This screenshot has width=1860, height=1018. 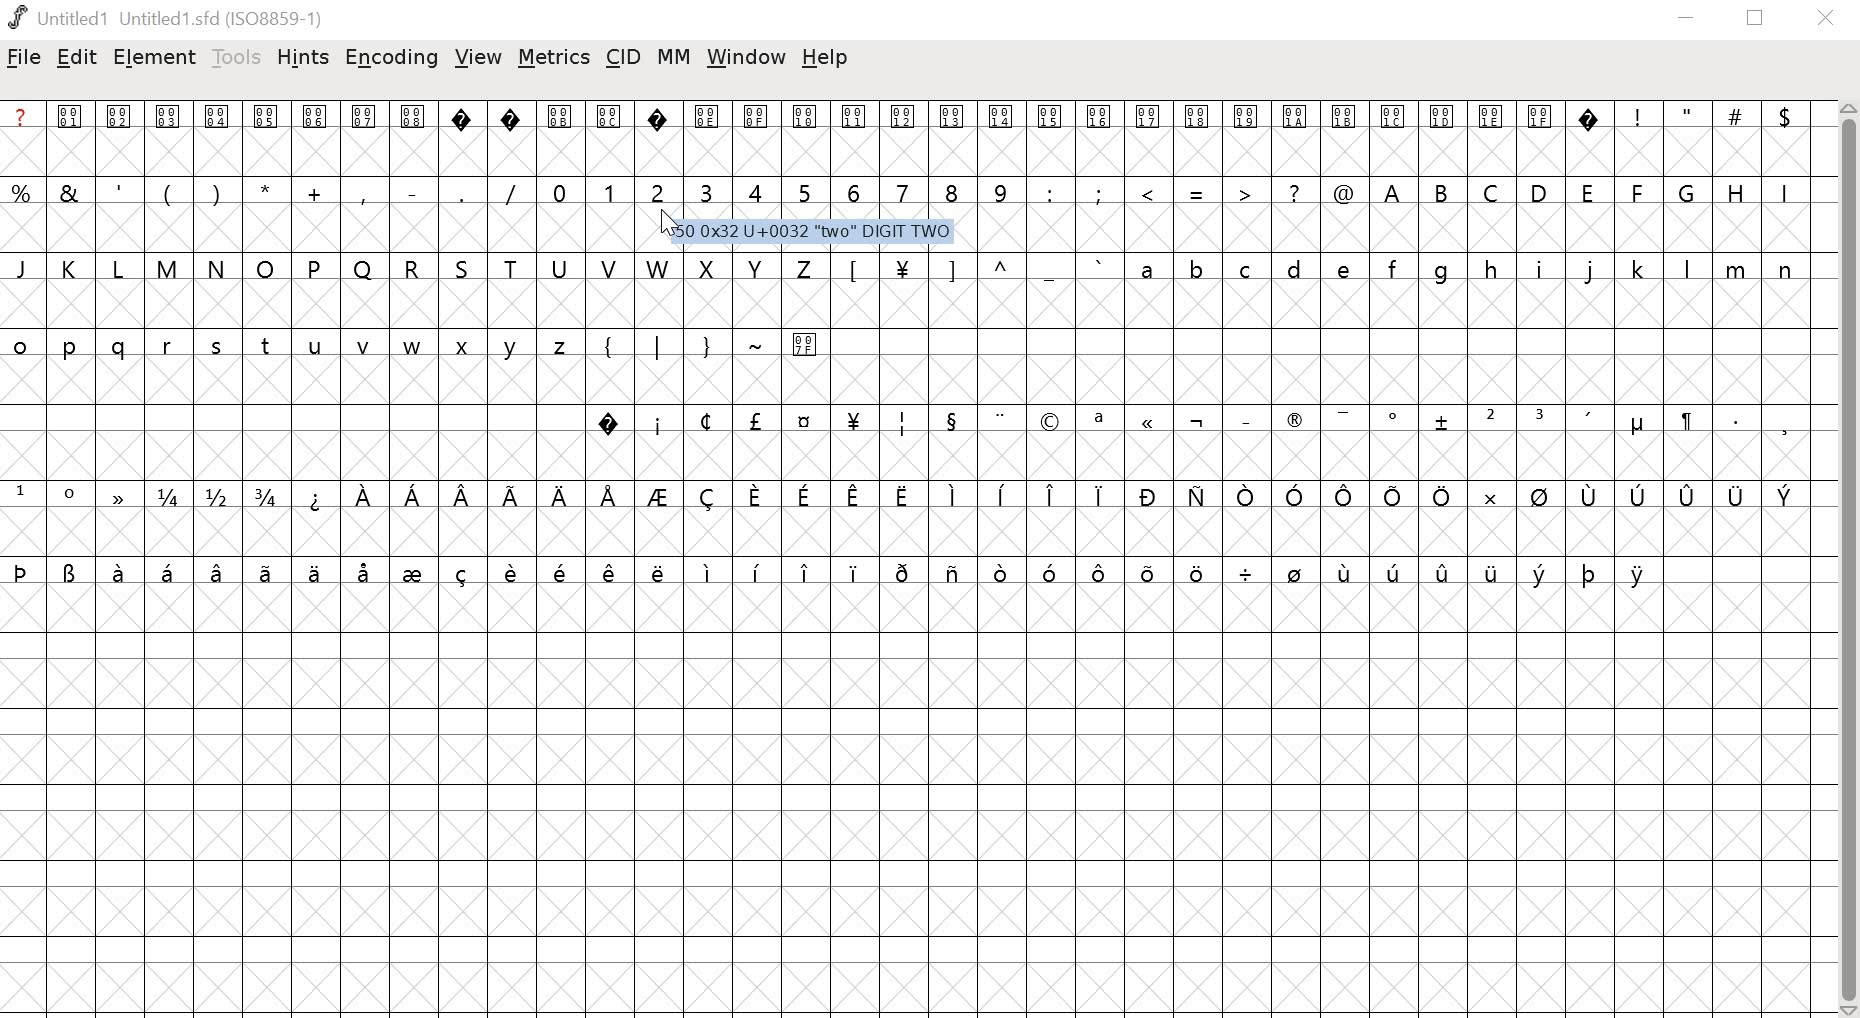 What do you see at coordinates (1687, 20) in the screenshot?
I see `minimize` at bounding box center [1687, 20].